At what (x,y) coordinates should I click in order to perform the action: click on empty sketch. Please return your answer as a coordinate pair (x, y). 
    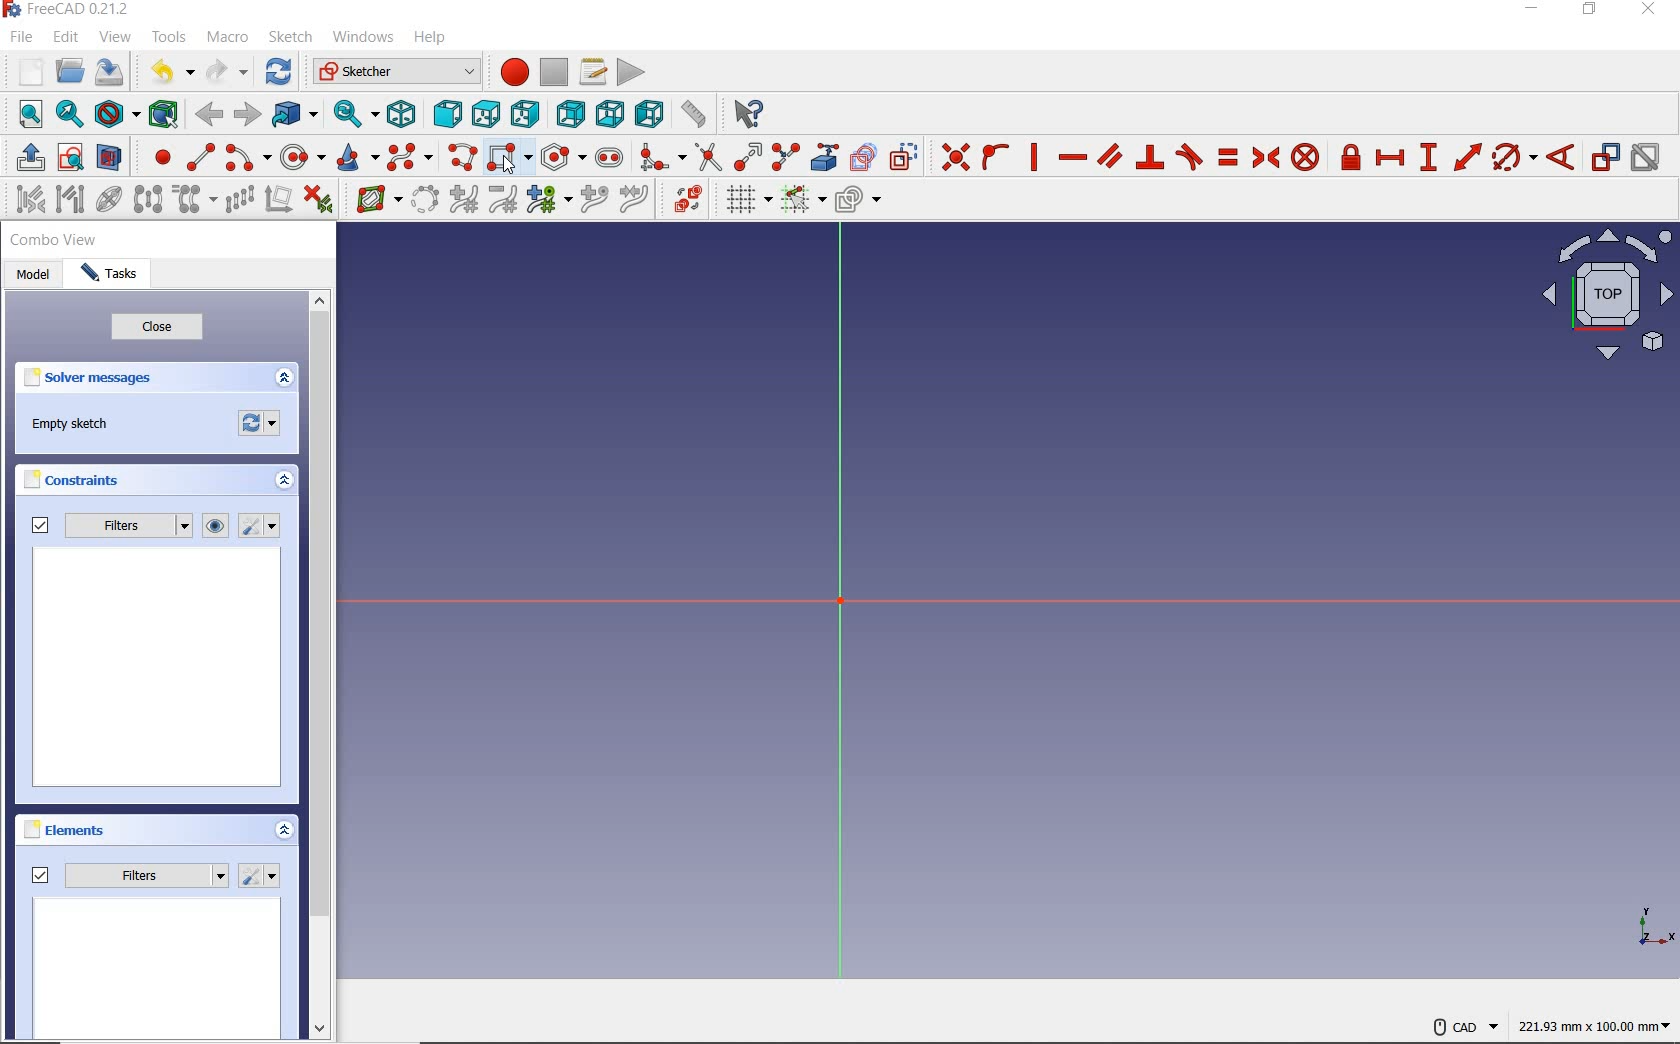
    Looking at the image, I should click on (75, 426).